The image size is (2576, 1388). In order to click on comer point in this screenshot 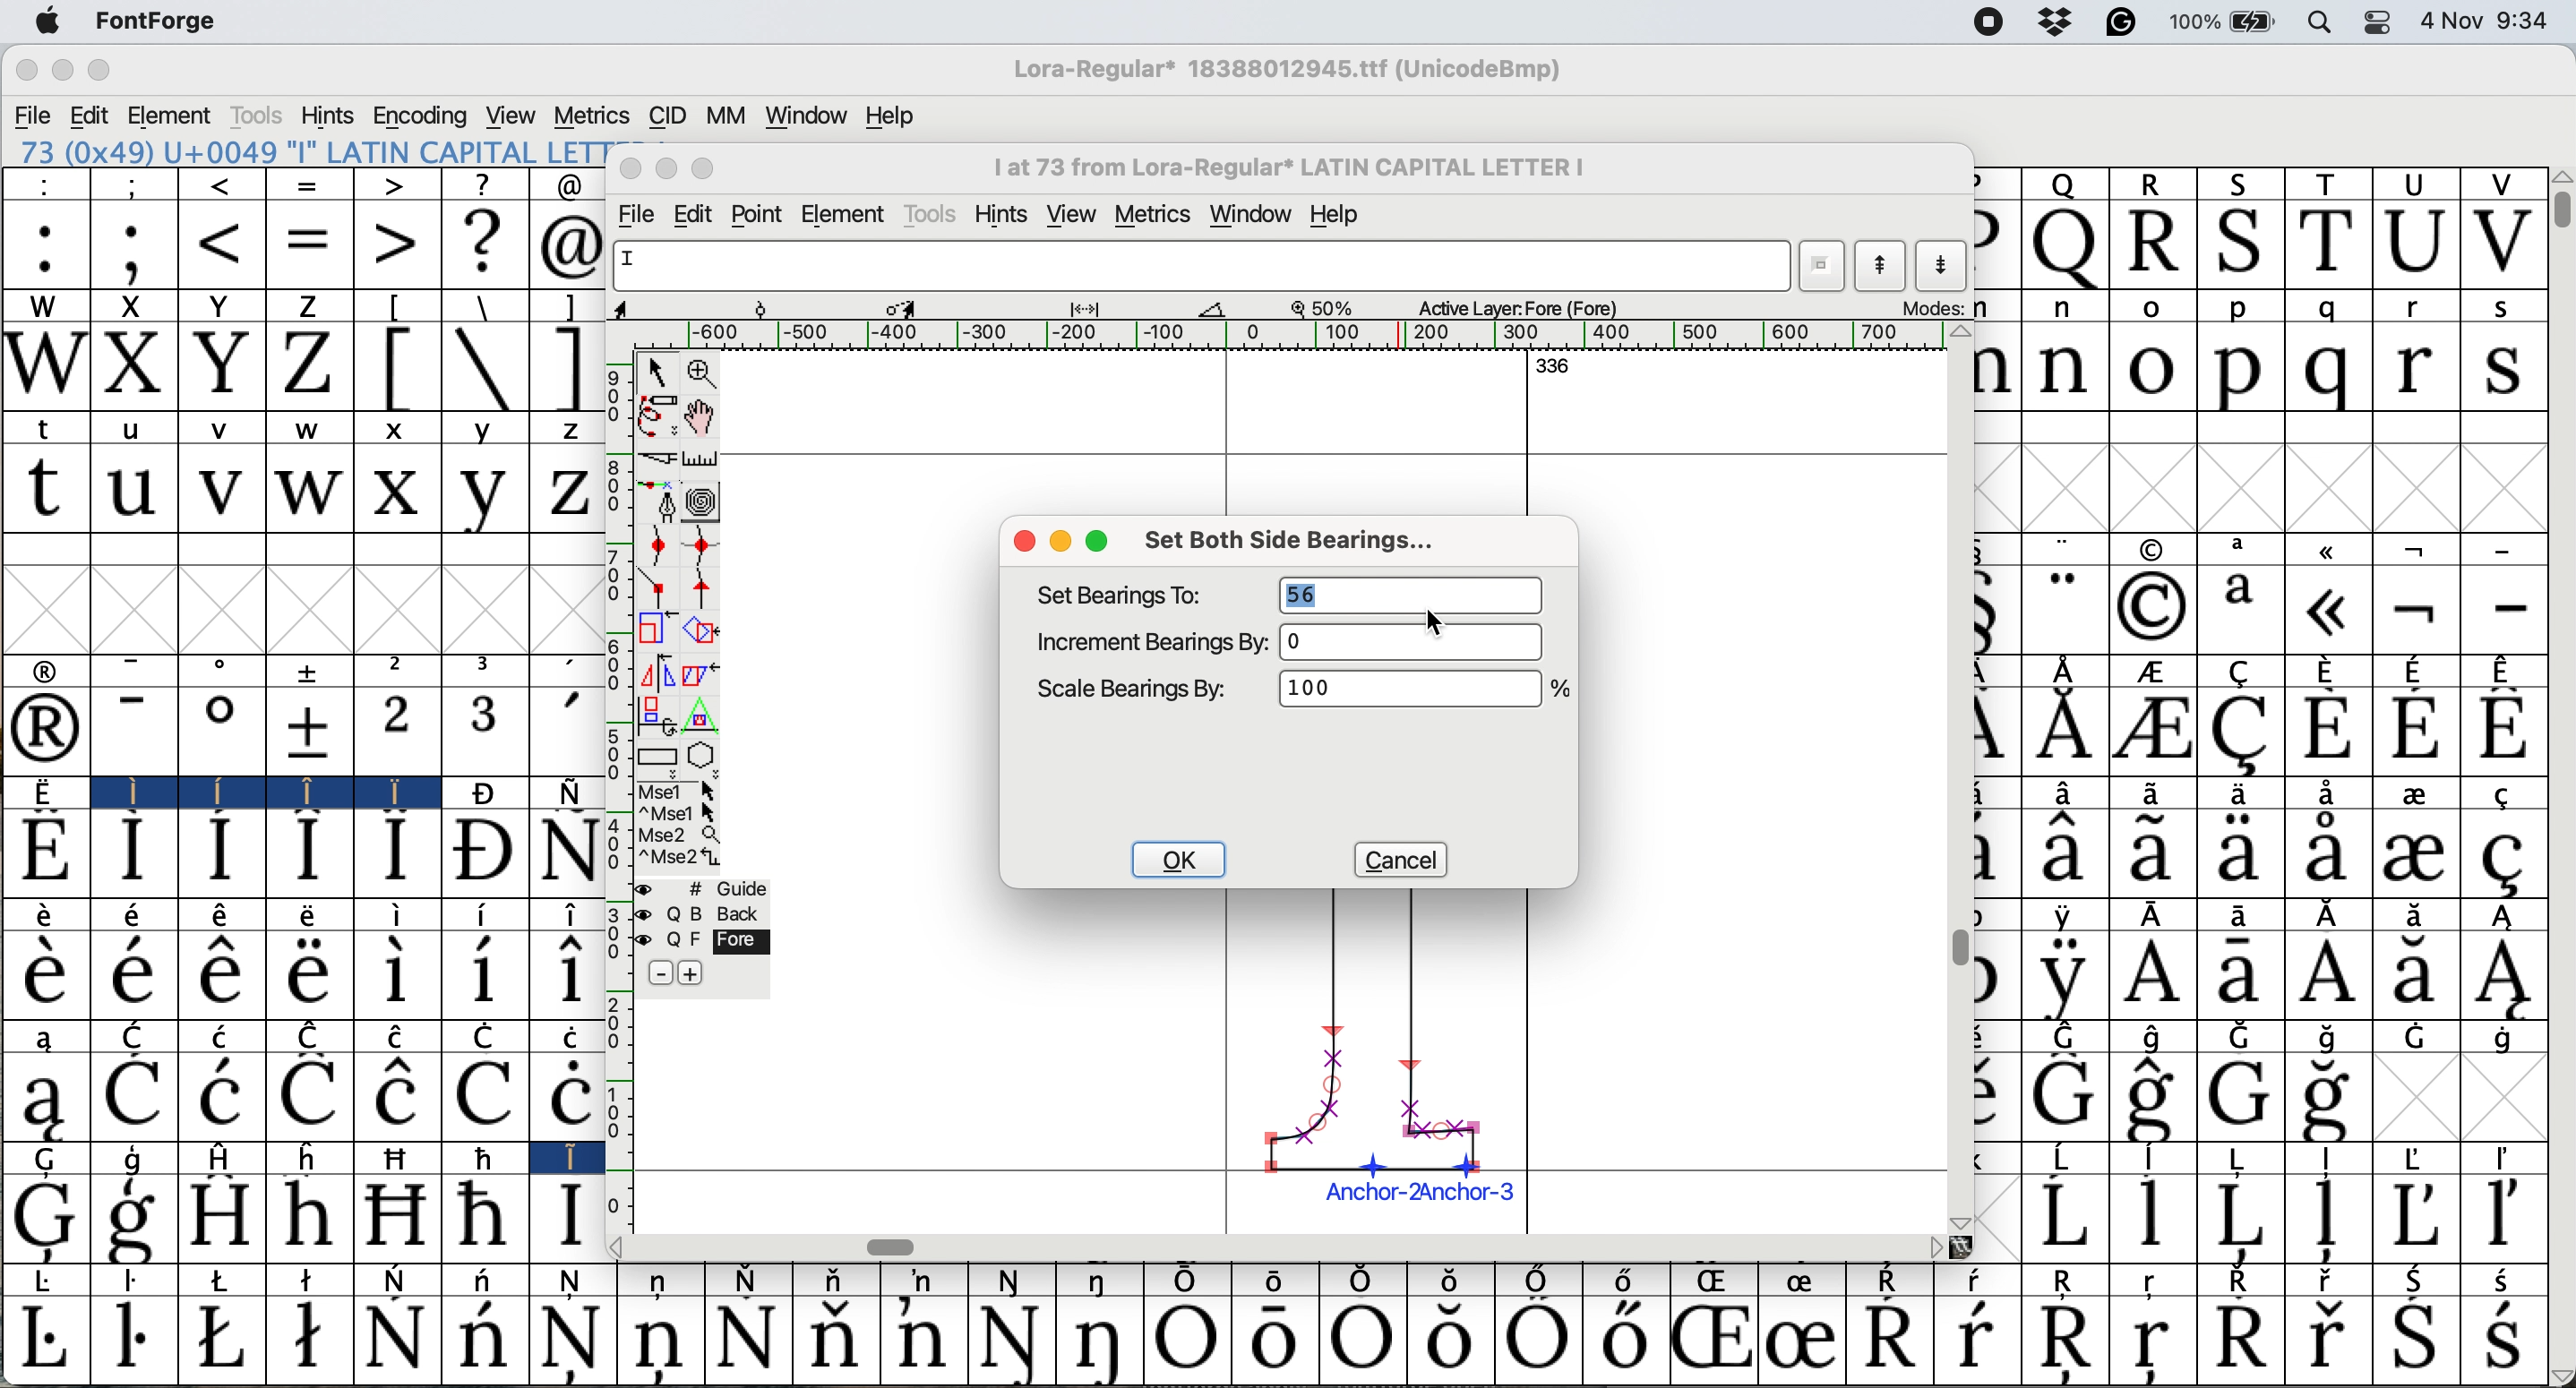, I will do `click(657, 589)`.